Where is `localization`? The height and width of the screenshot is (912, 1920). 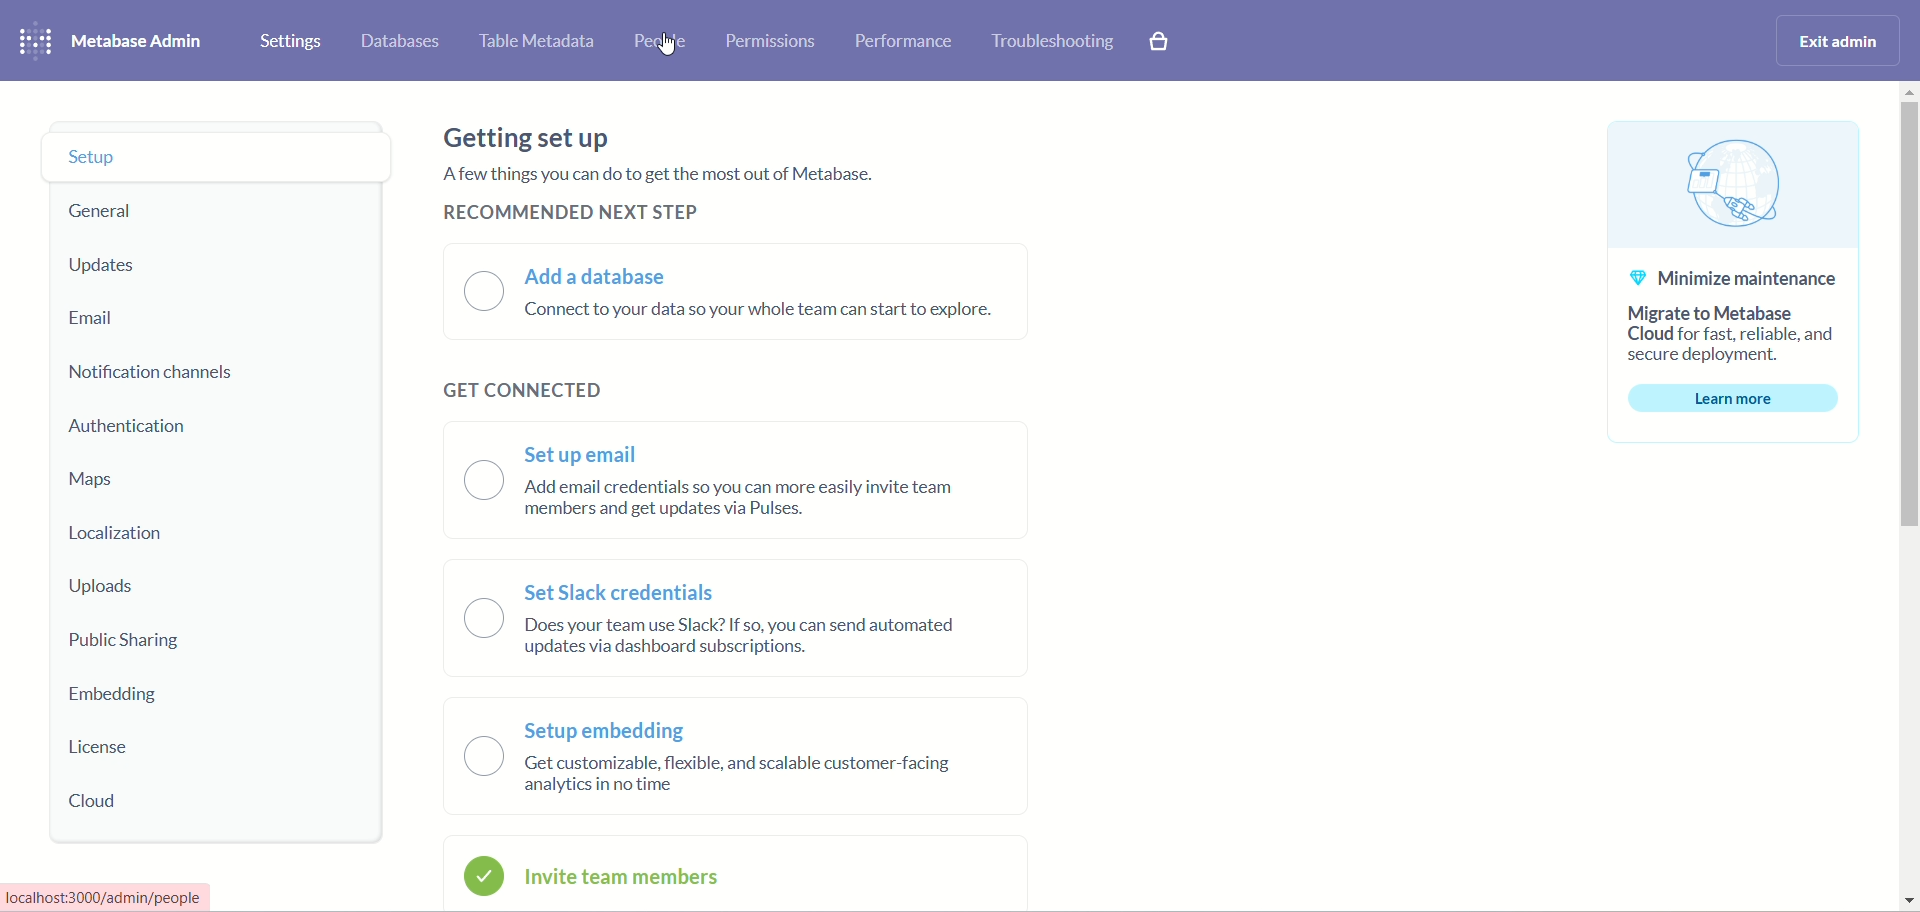 localization is located at coordinates (122, 534).